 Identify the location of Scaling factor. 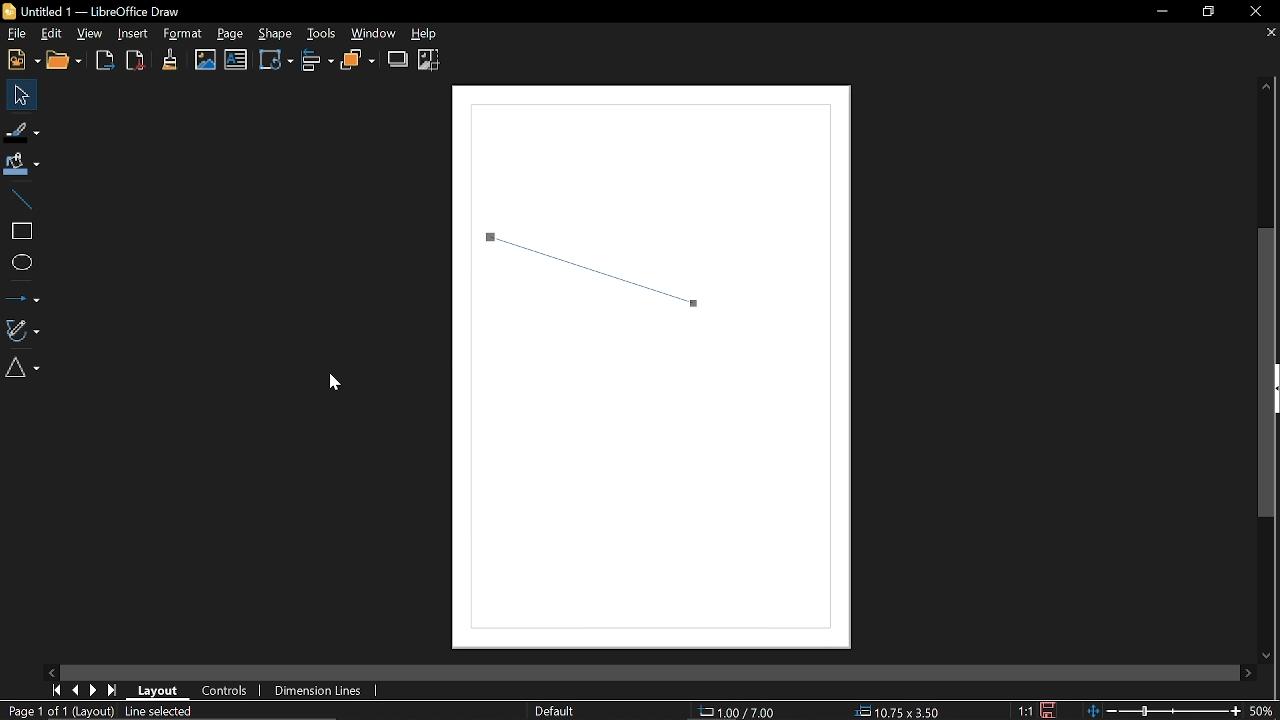
(1024, 711).